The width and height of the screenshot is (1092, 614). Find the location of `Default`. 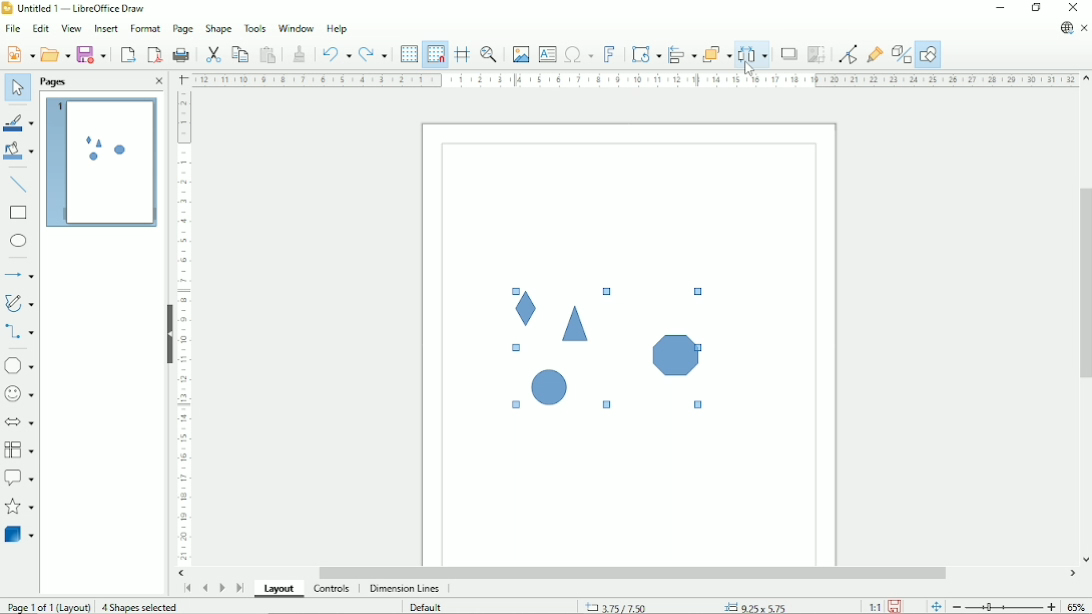

Default is located at coordinates (429, 606).